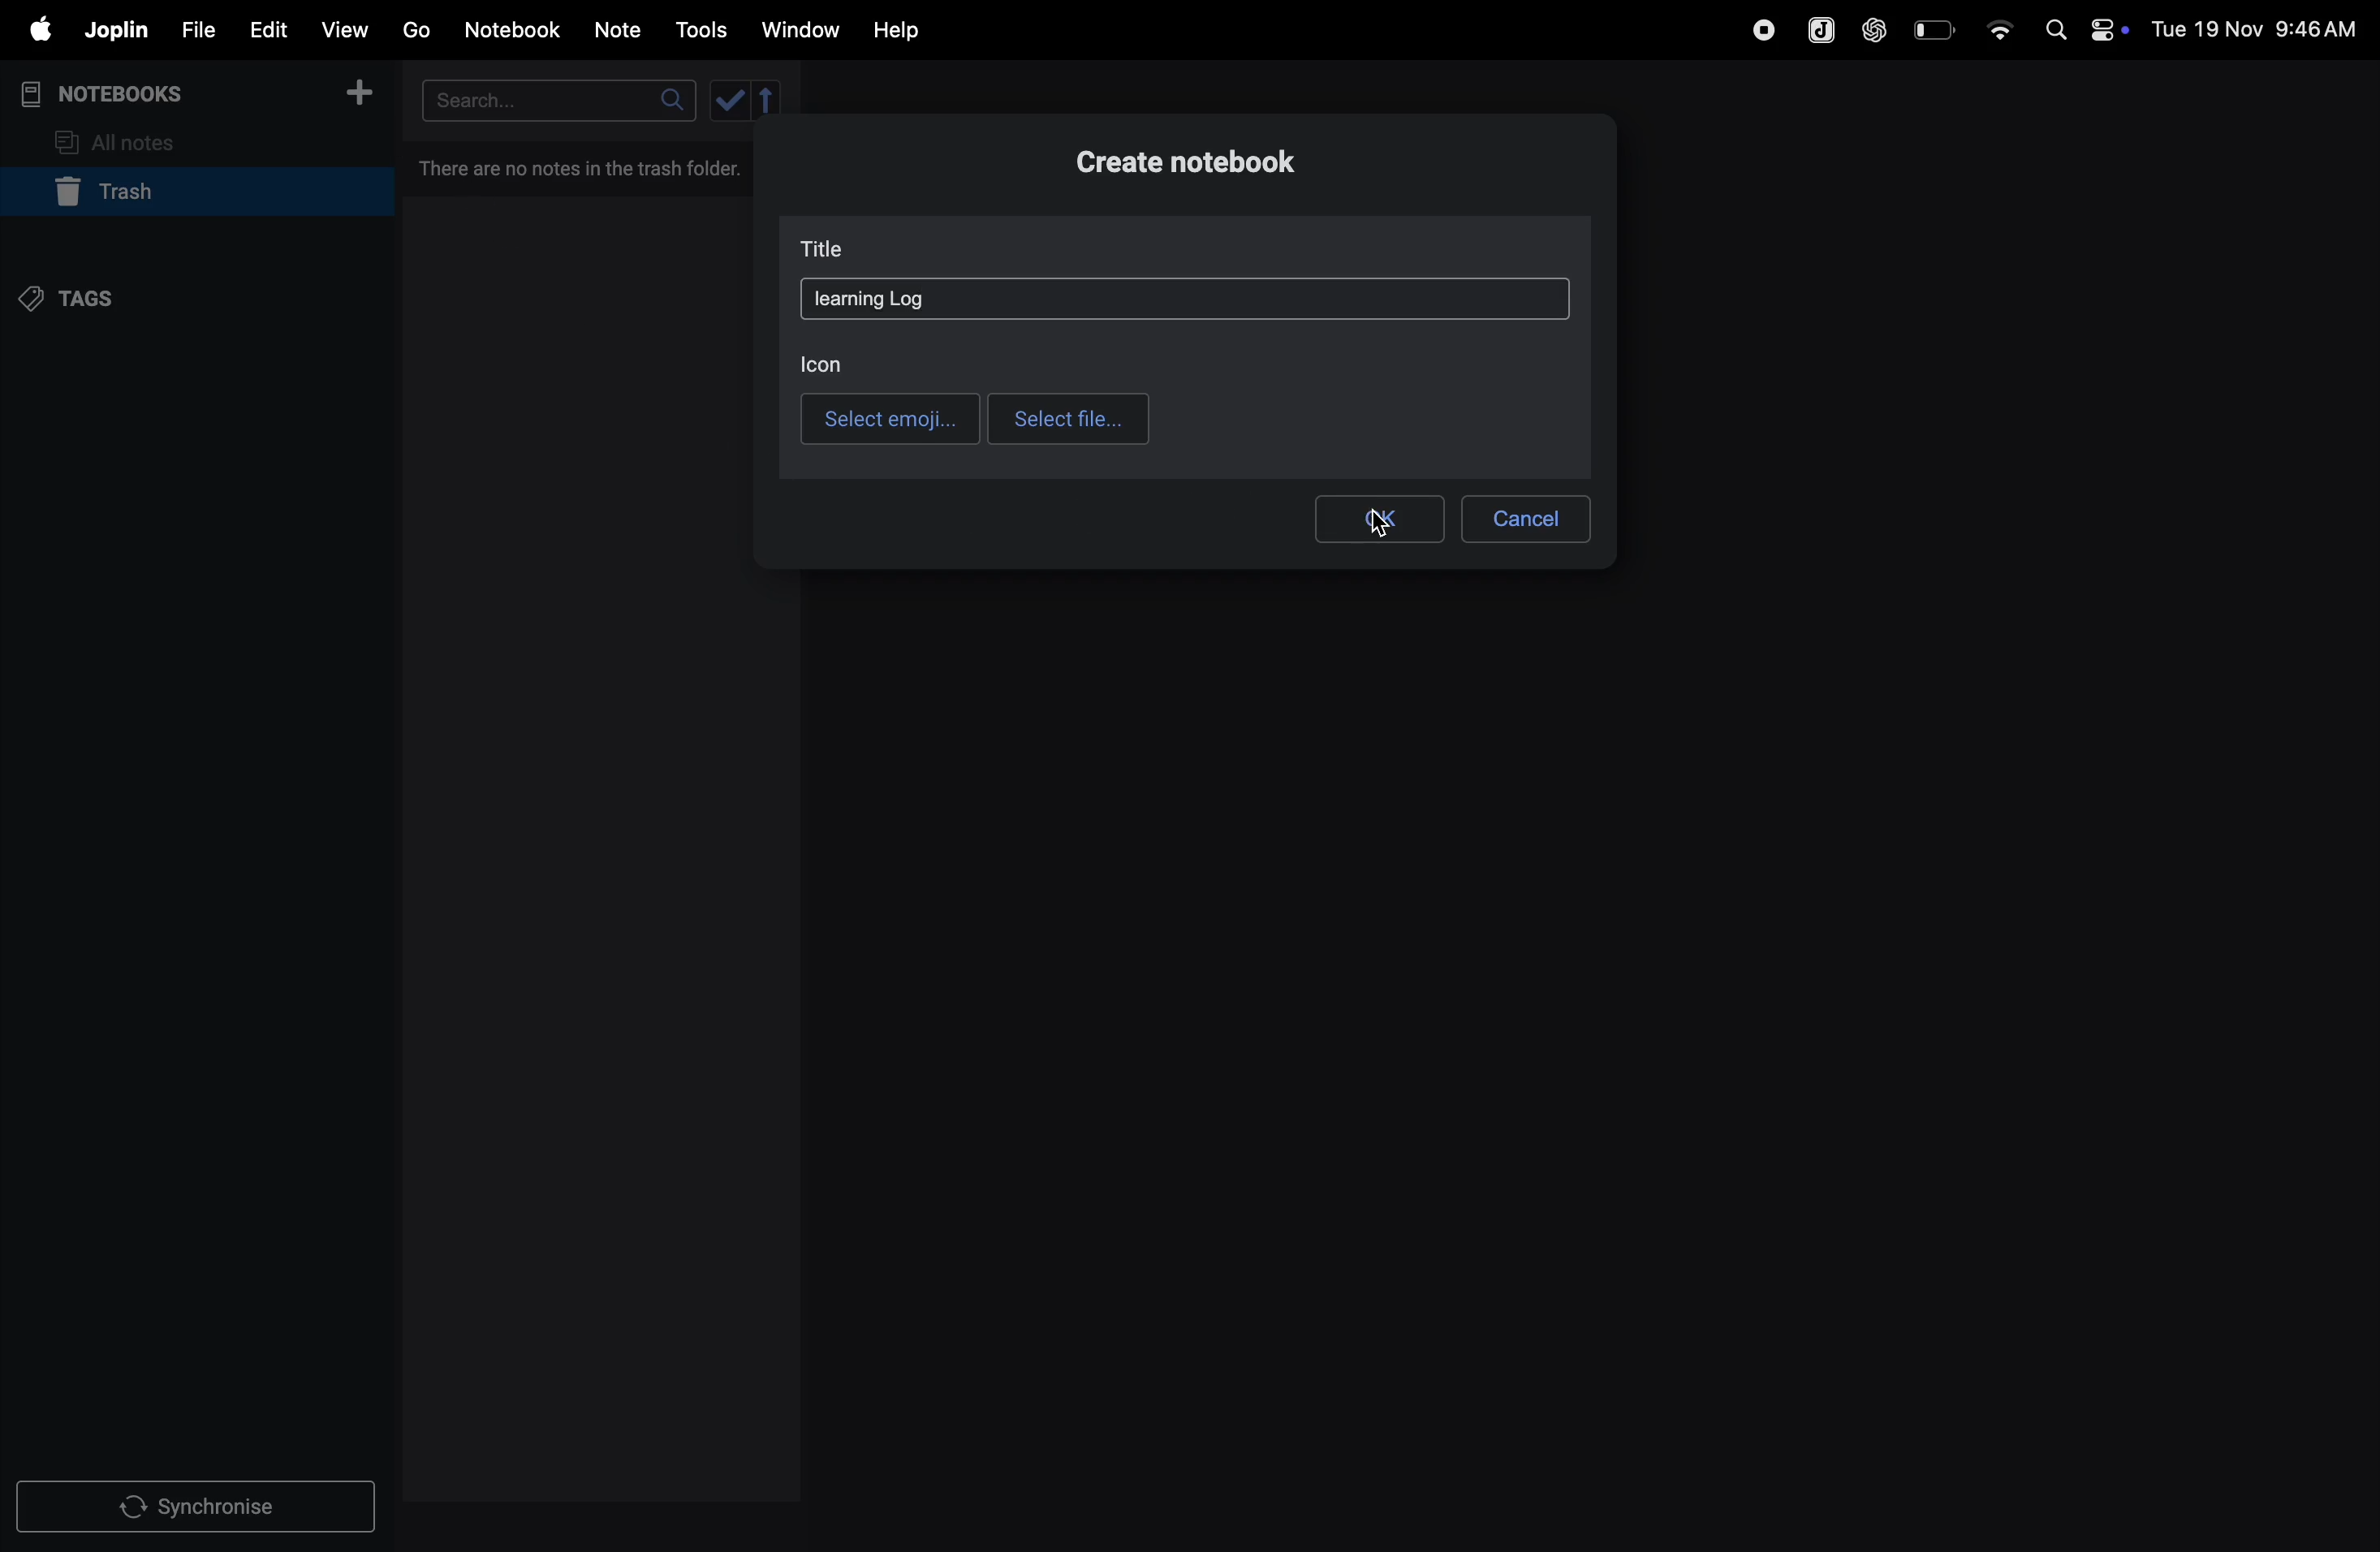  Describe the element at coordinates (127, 140) in the screenshot. I see `all notes` at that location.